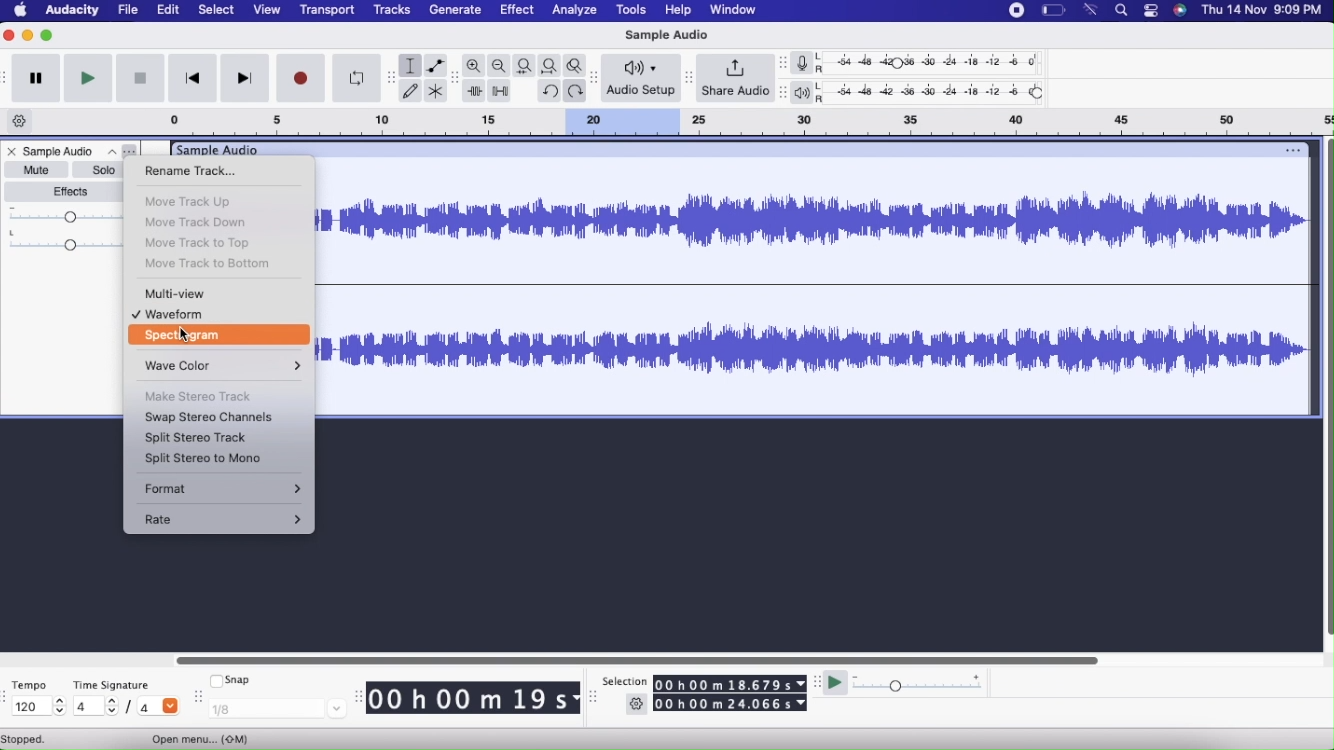 This screenshot has width=1334, height=750. I want to click on move toolbar, so click(596, 79).